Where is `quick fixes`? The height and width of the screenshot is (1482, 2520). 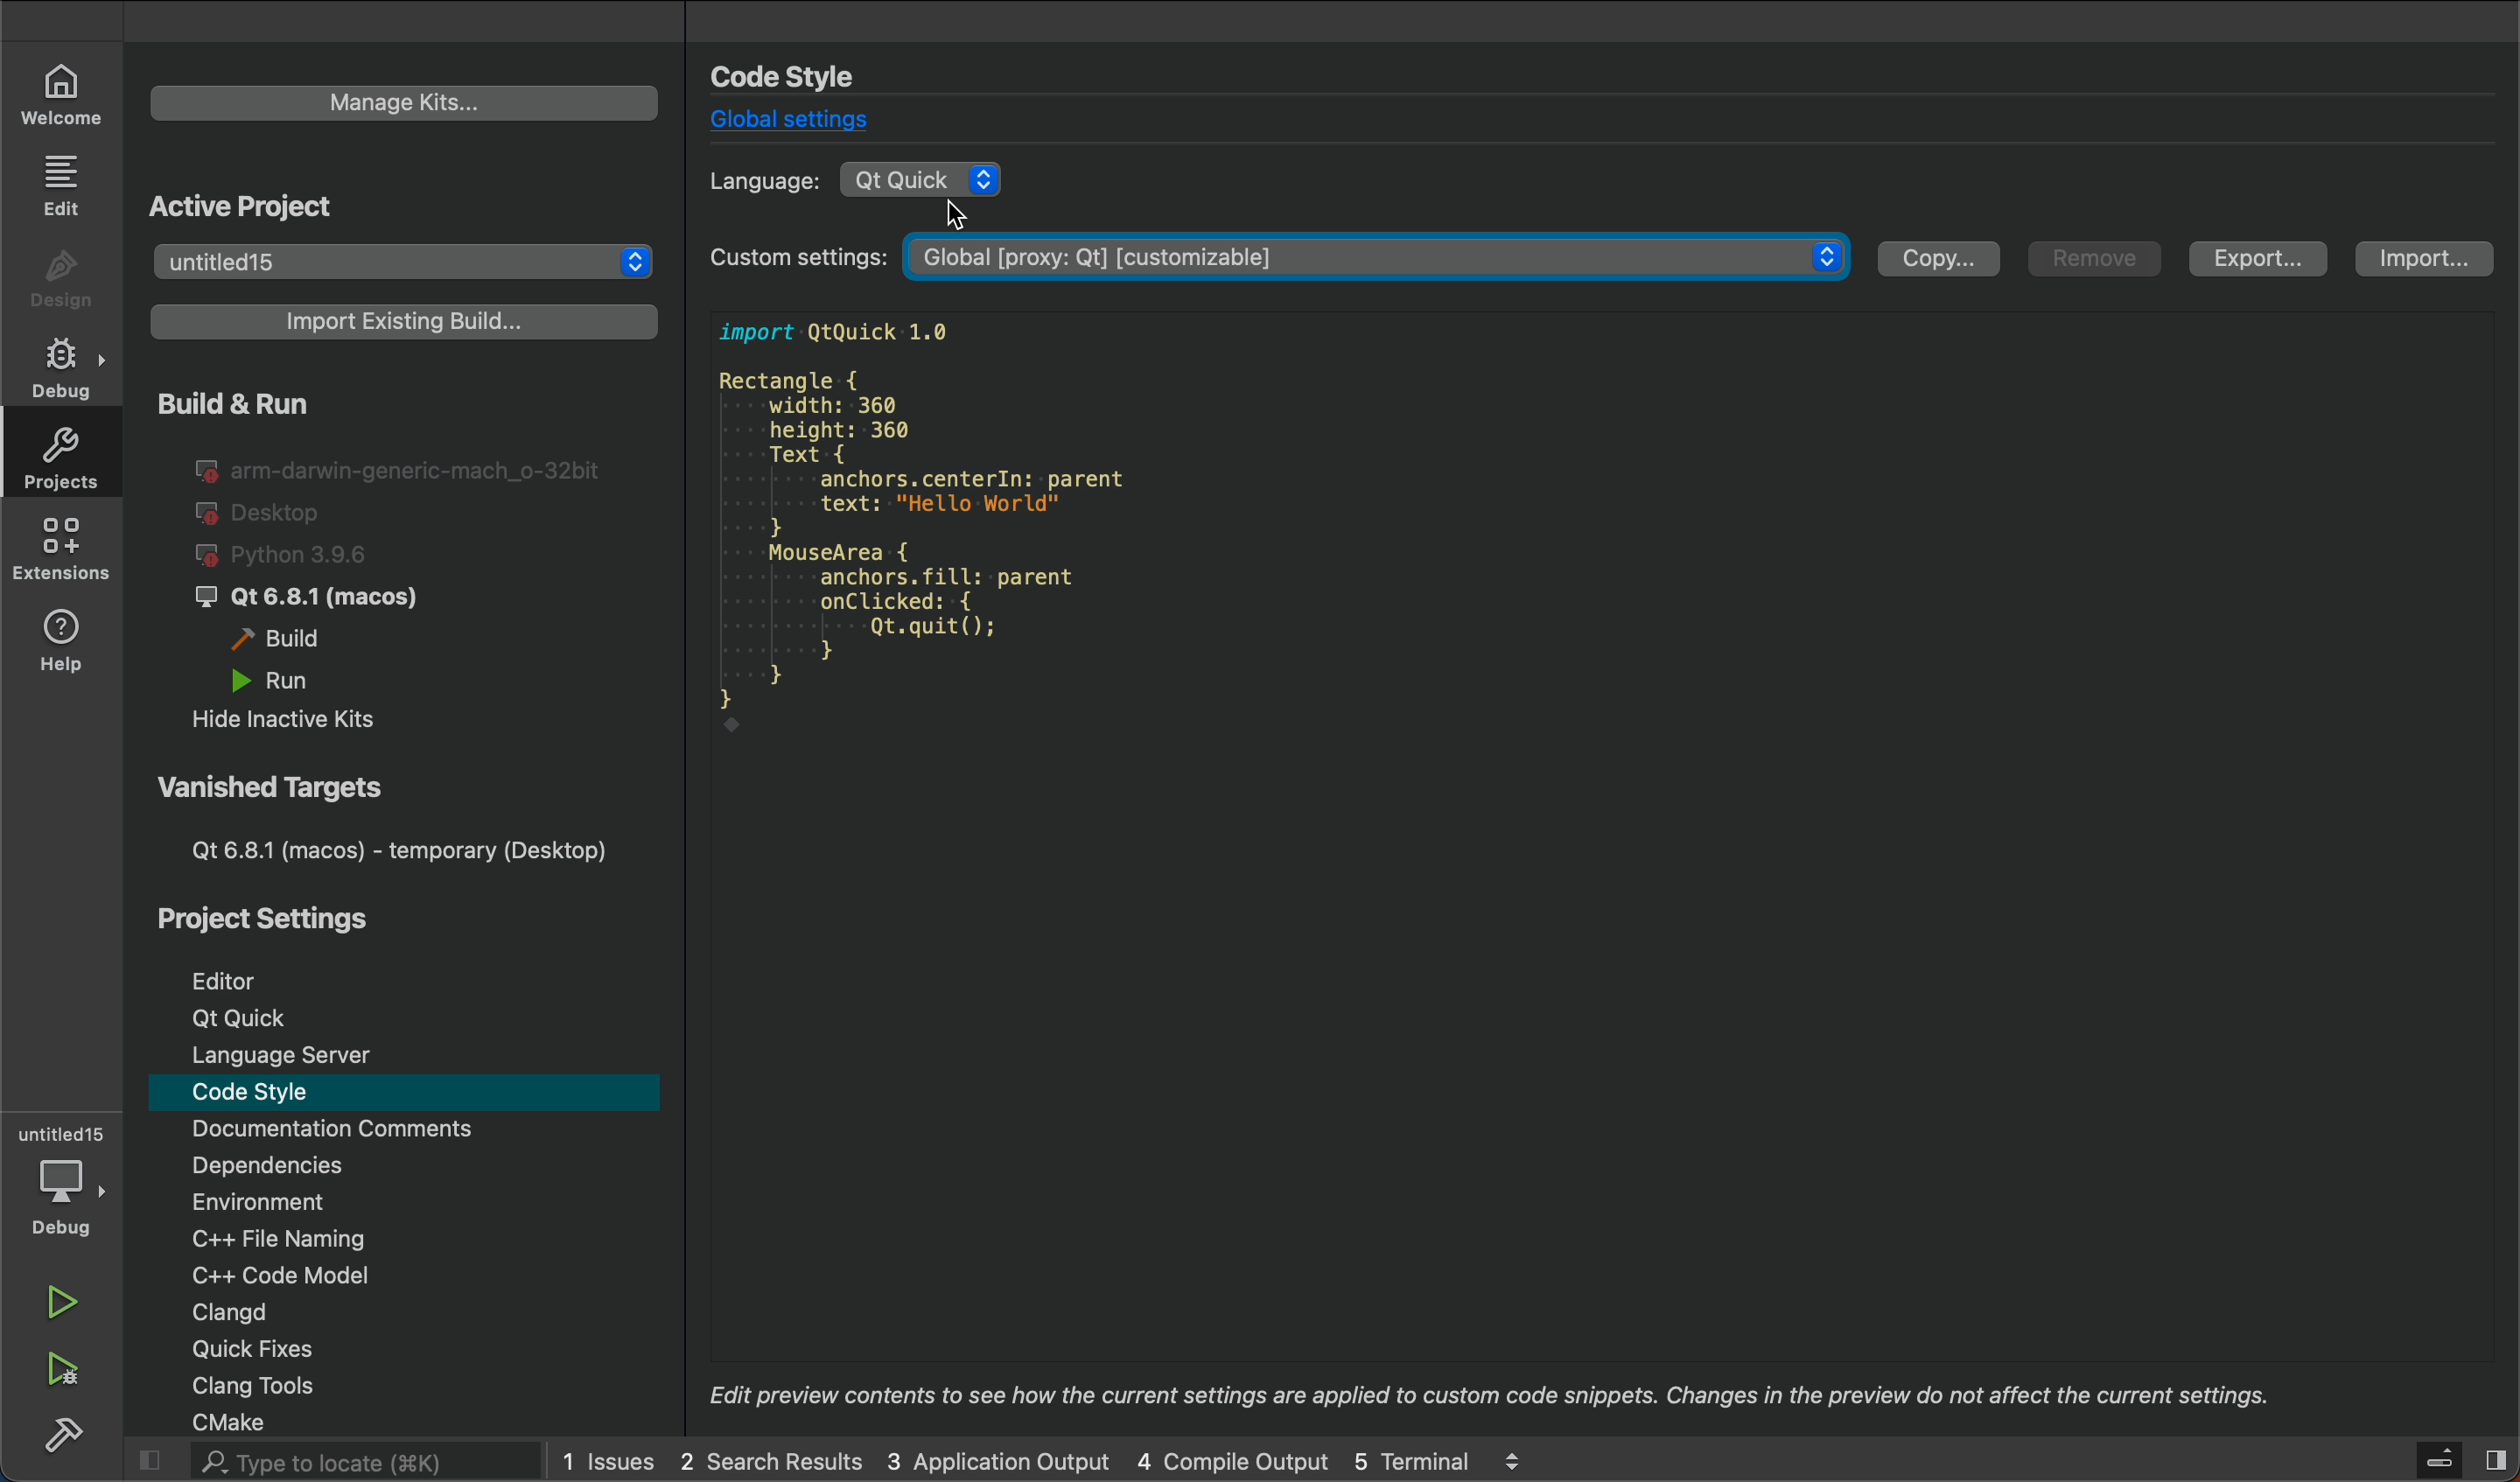 quick fixes is located at coordinates (279, 1349).